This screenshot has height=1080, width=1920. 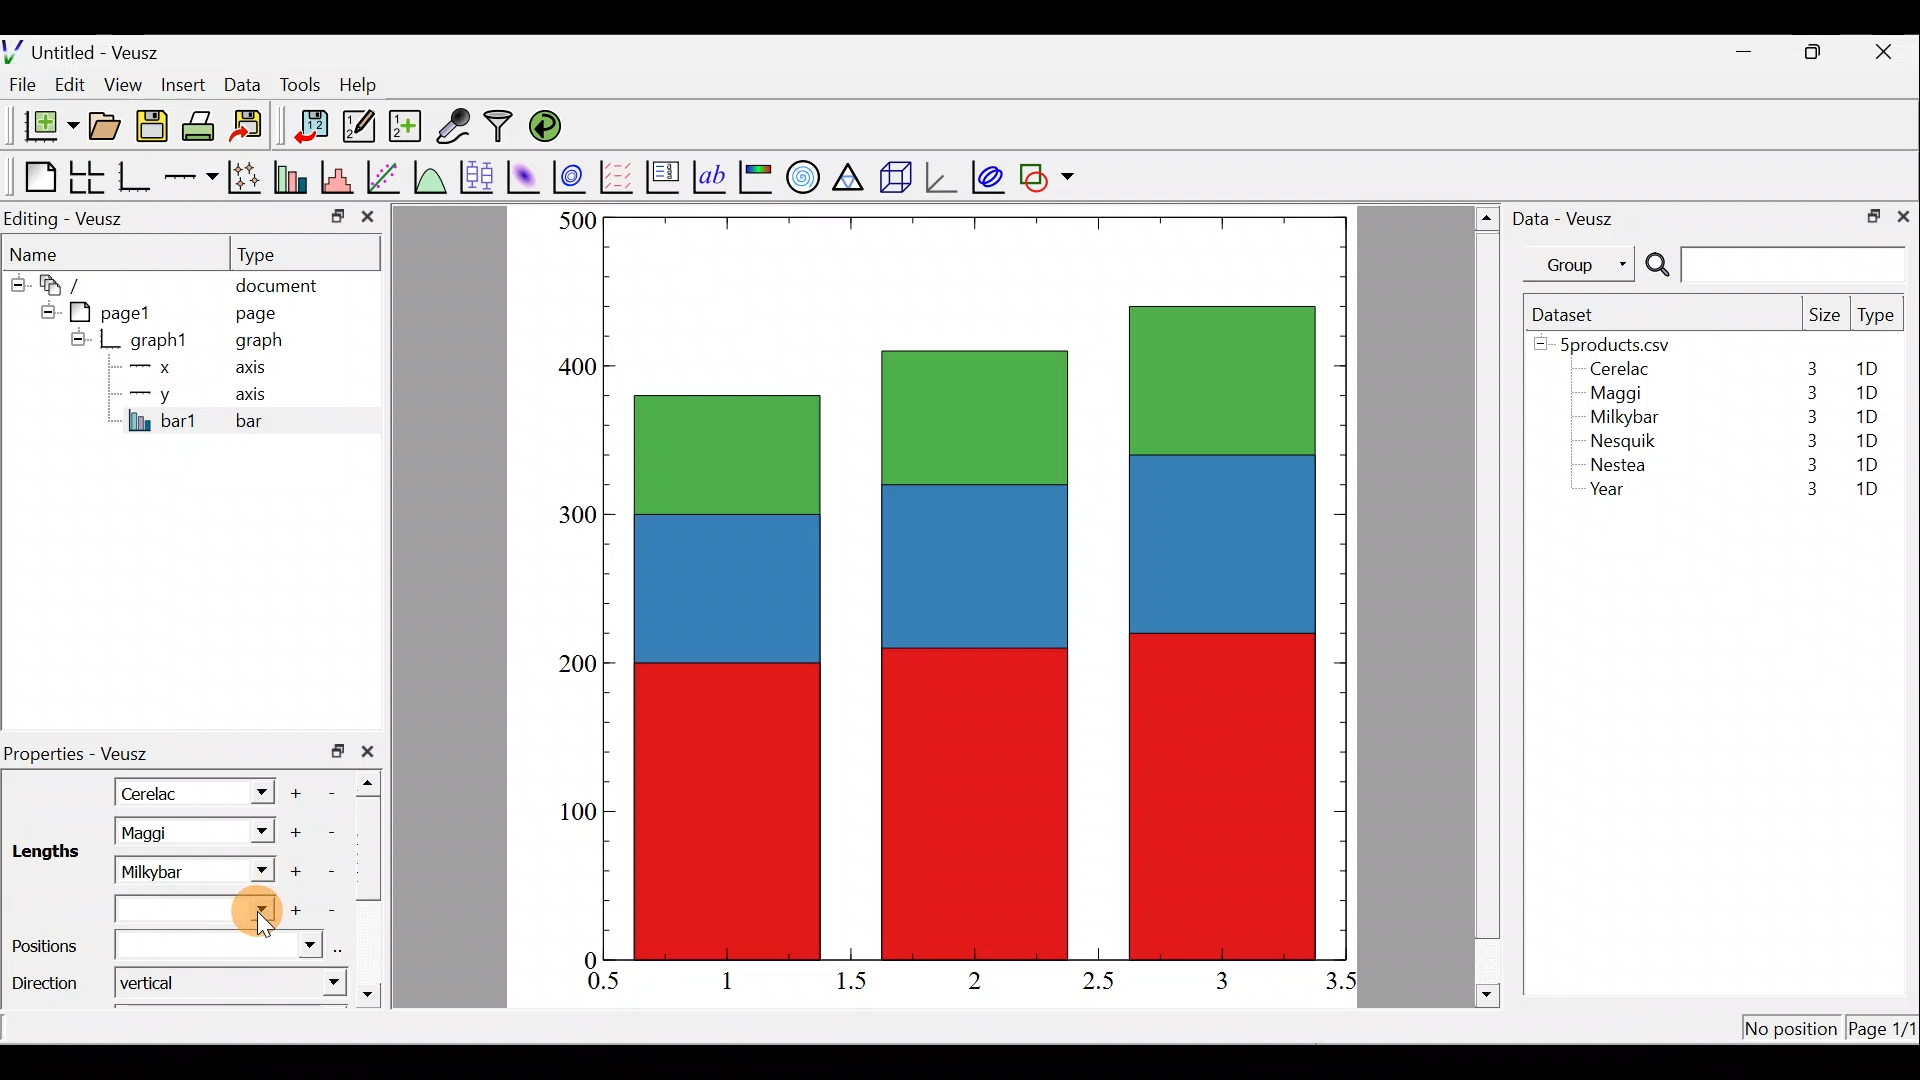 I want to click on remove item, so click(x=330, y=832).